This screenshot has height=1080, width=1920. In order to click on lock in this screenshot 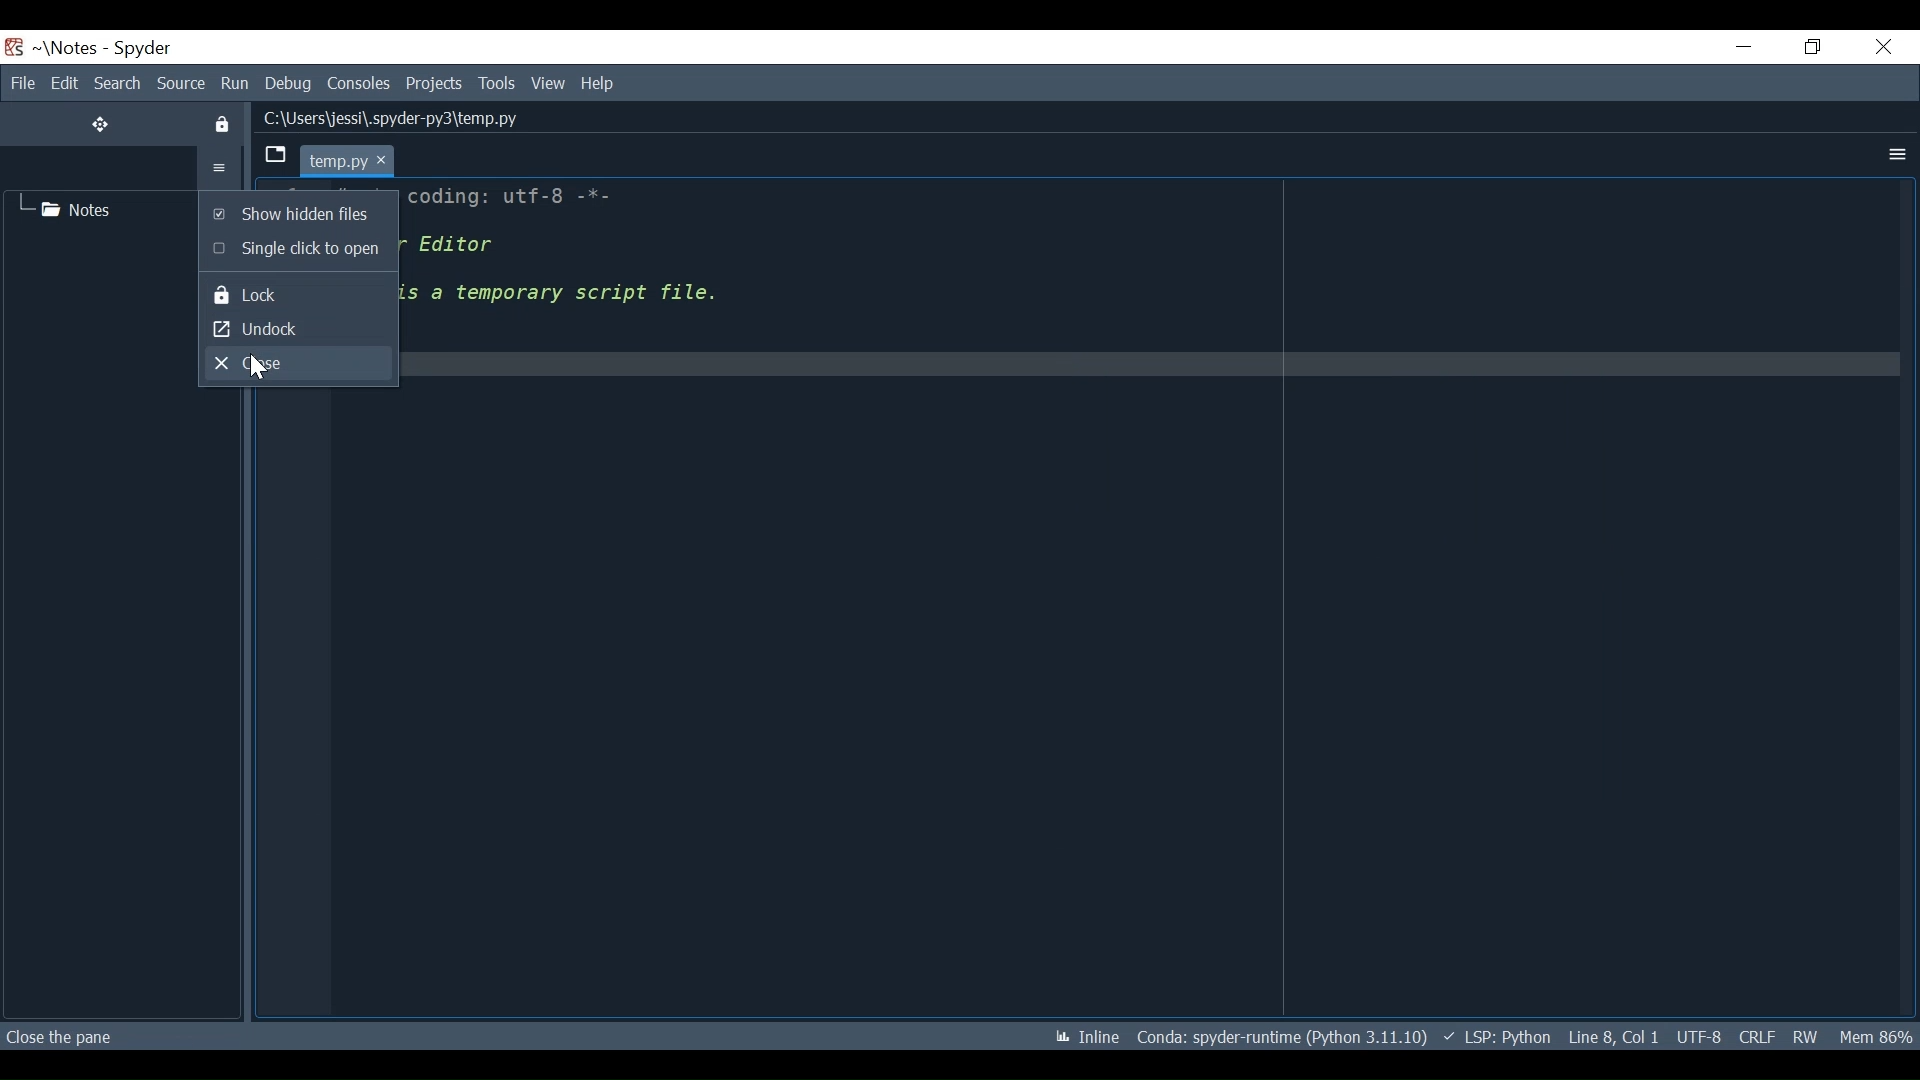, I will do `click(224, 125)`.